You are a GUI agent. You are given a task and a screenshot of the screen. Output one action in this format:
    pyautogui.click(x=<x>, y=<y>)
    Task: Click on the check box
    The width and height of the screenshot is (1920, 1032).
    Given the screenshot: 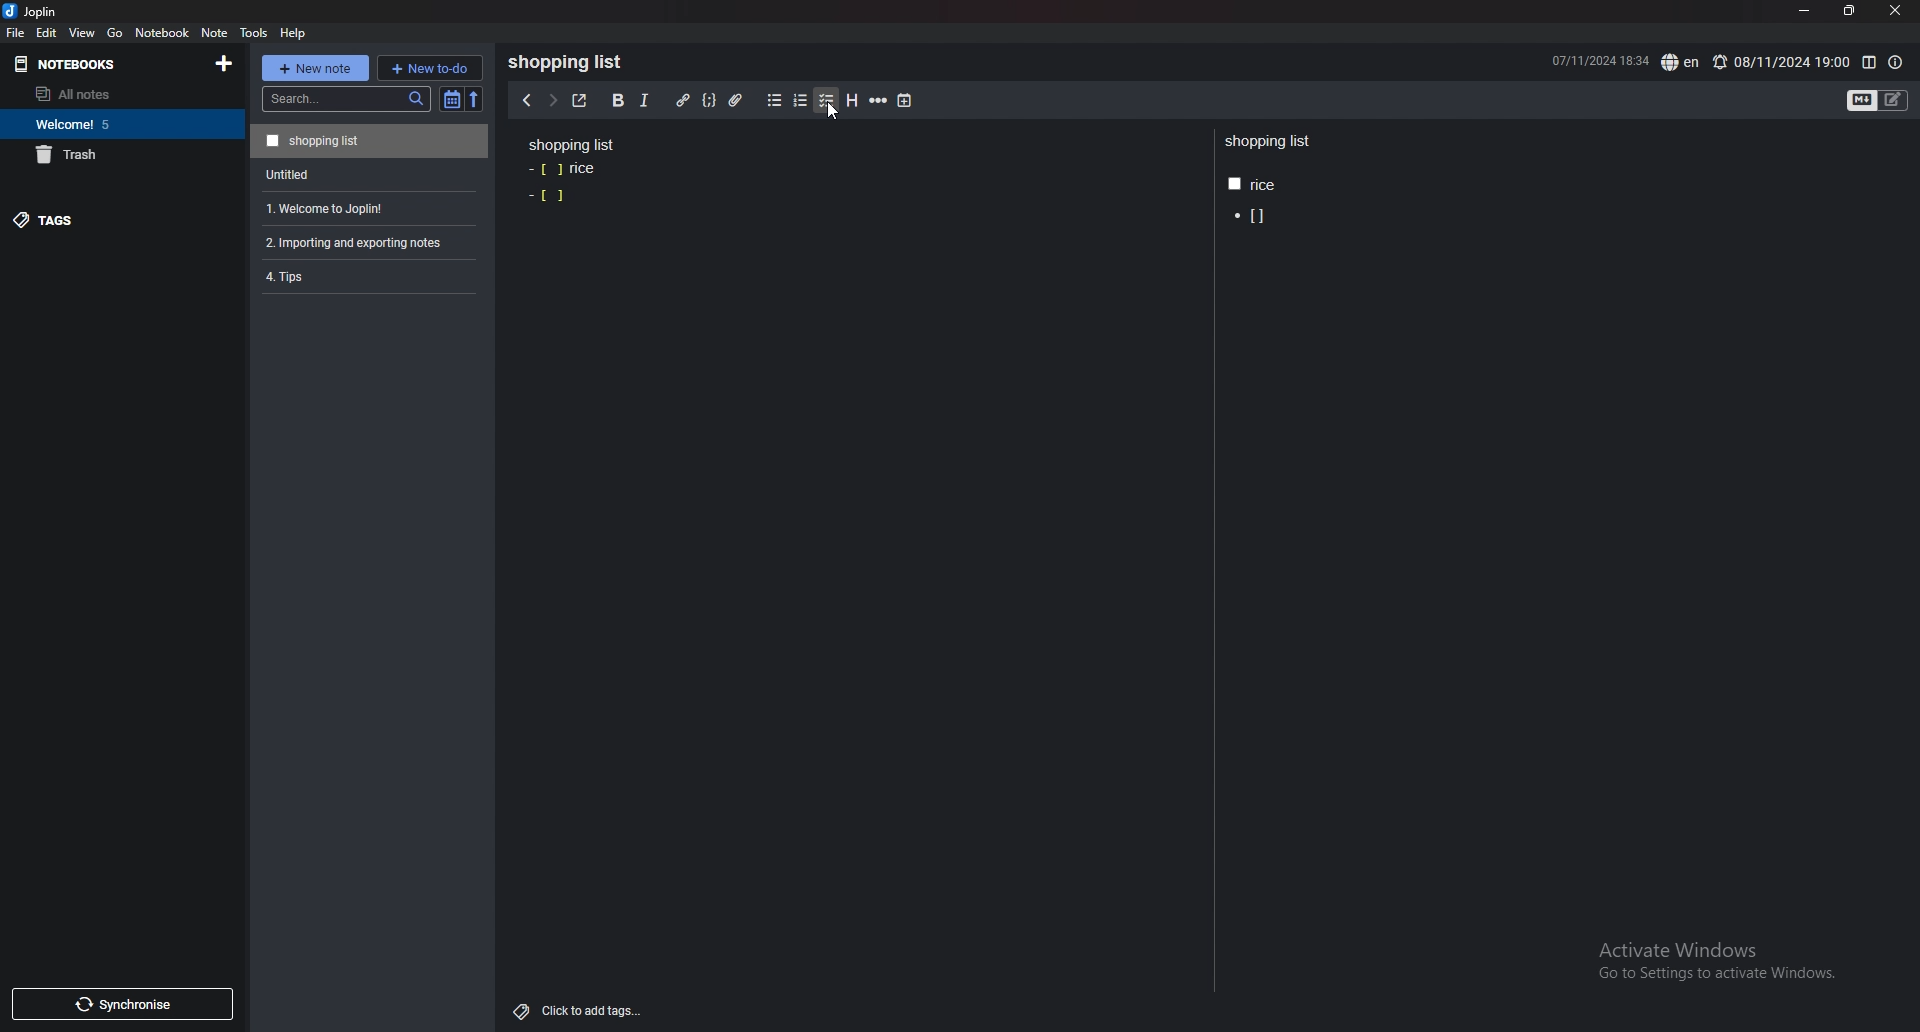 What is the action you would take?
    pyautogui.click(x=547, y=195)
    